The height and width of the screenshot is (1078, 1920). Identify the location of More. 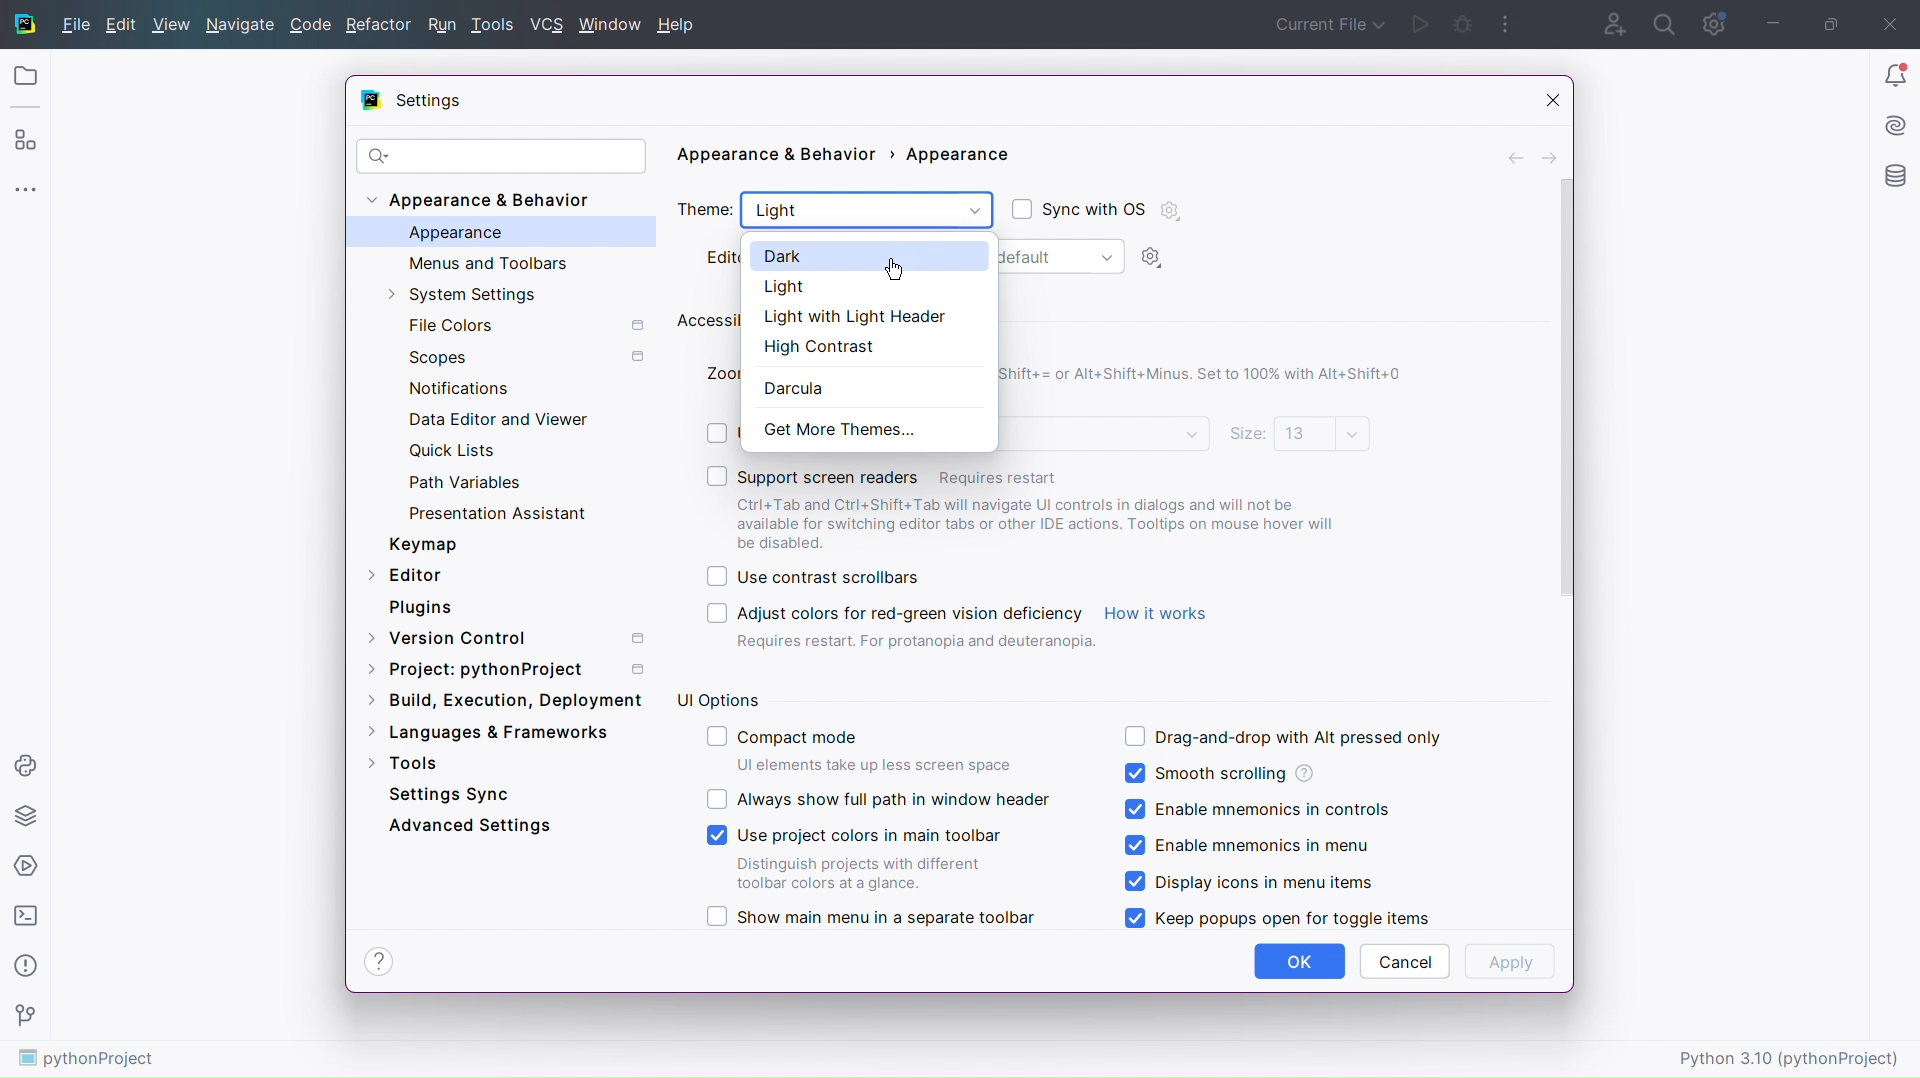
(1507, 22).